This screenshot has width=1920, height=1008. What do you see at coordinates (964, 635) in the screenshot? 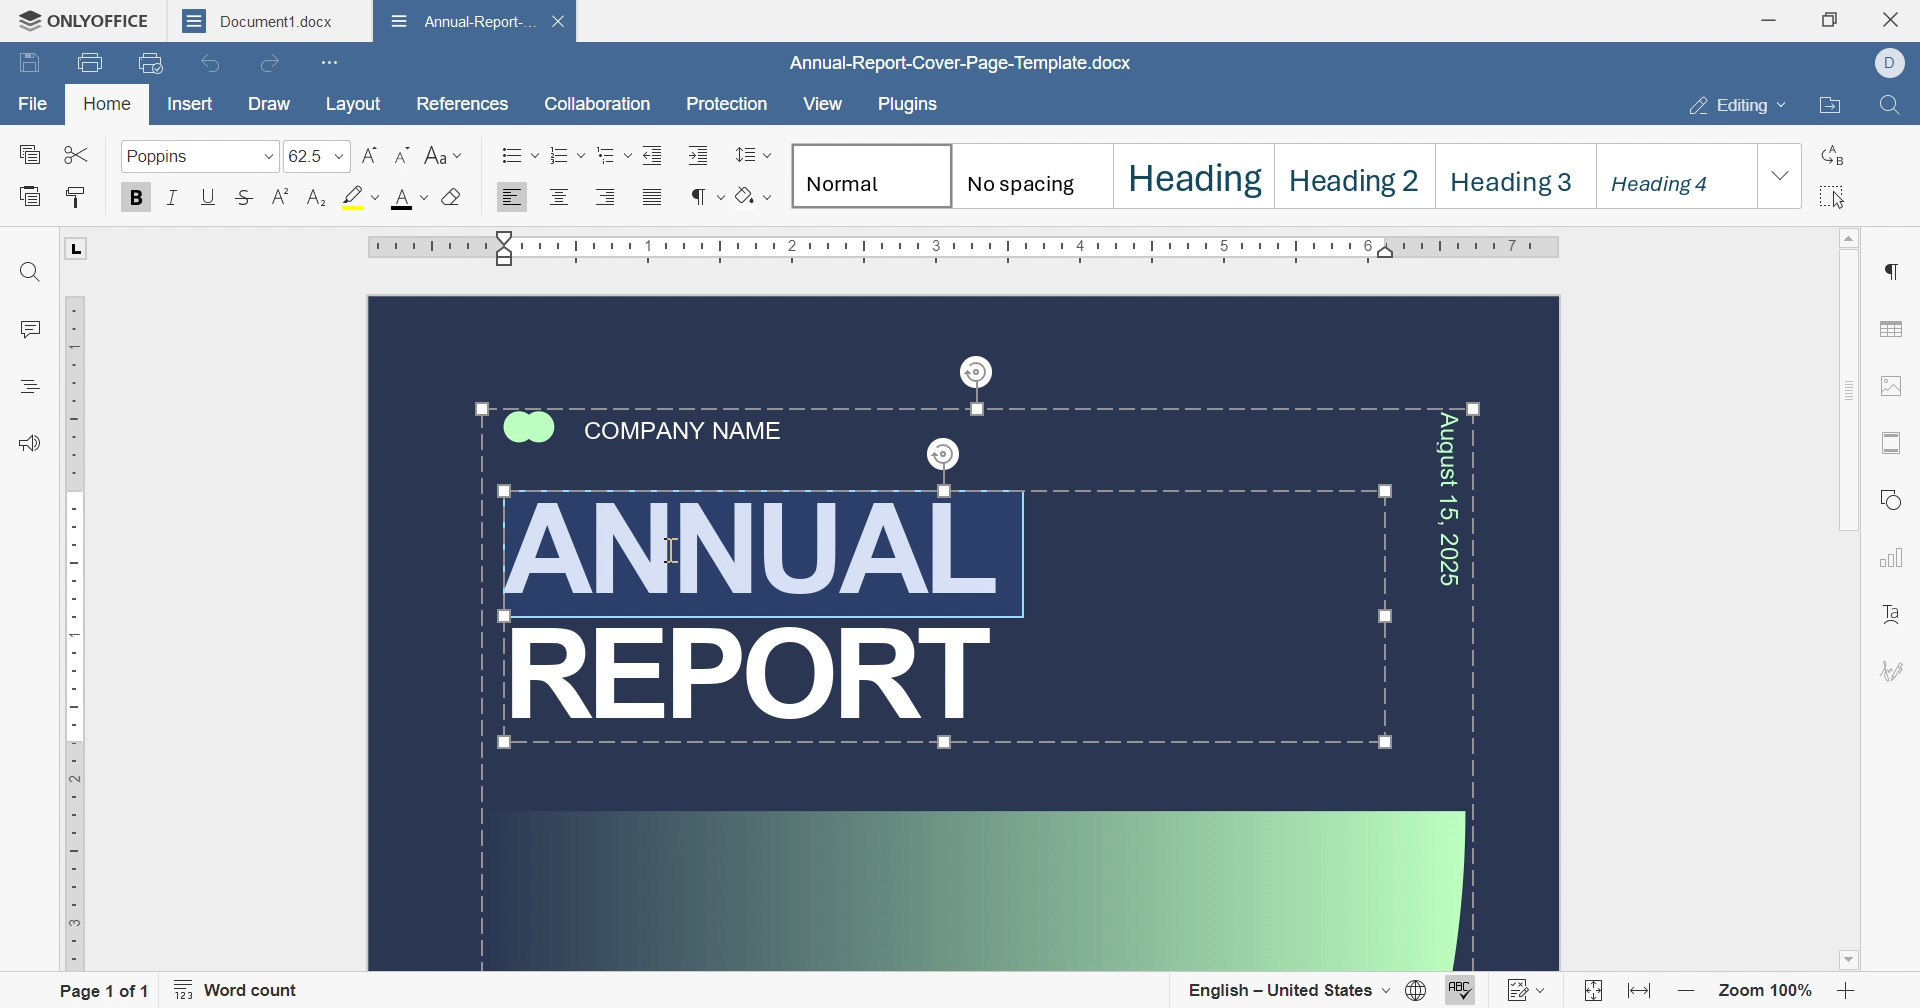
I see `Cover page` at bounding box center [964, 635].